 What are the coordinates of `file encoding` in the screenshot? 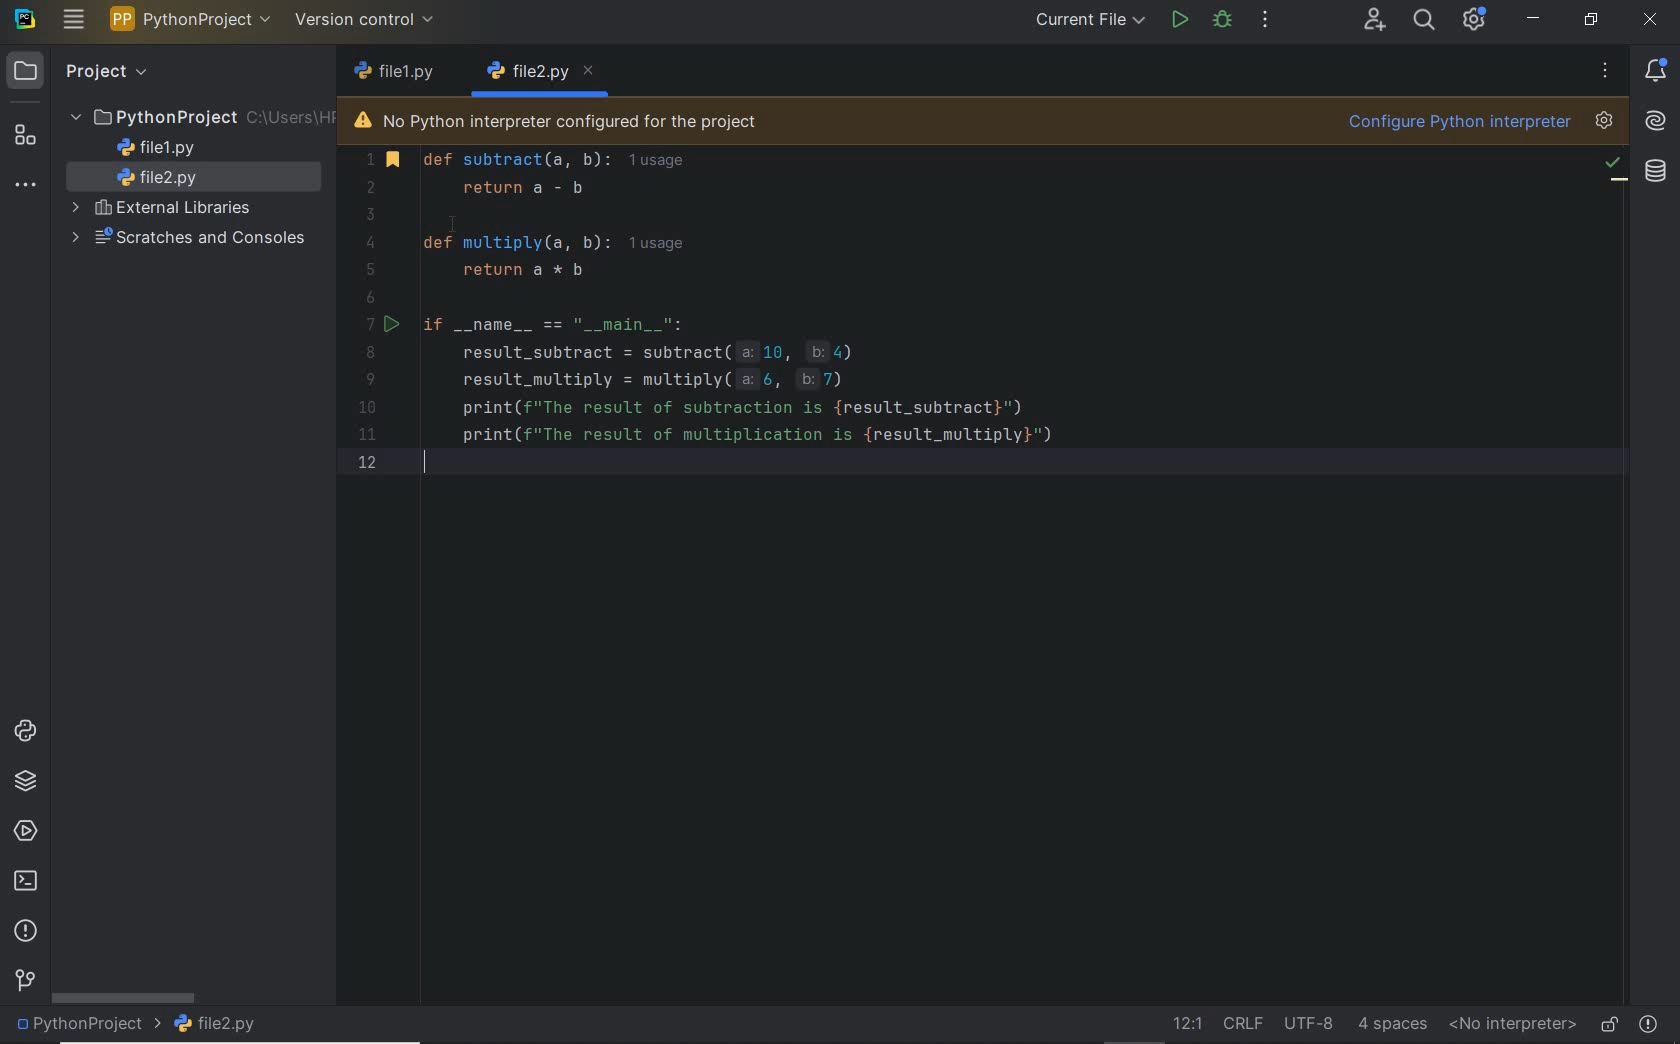 It's located at (1310, 1022).